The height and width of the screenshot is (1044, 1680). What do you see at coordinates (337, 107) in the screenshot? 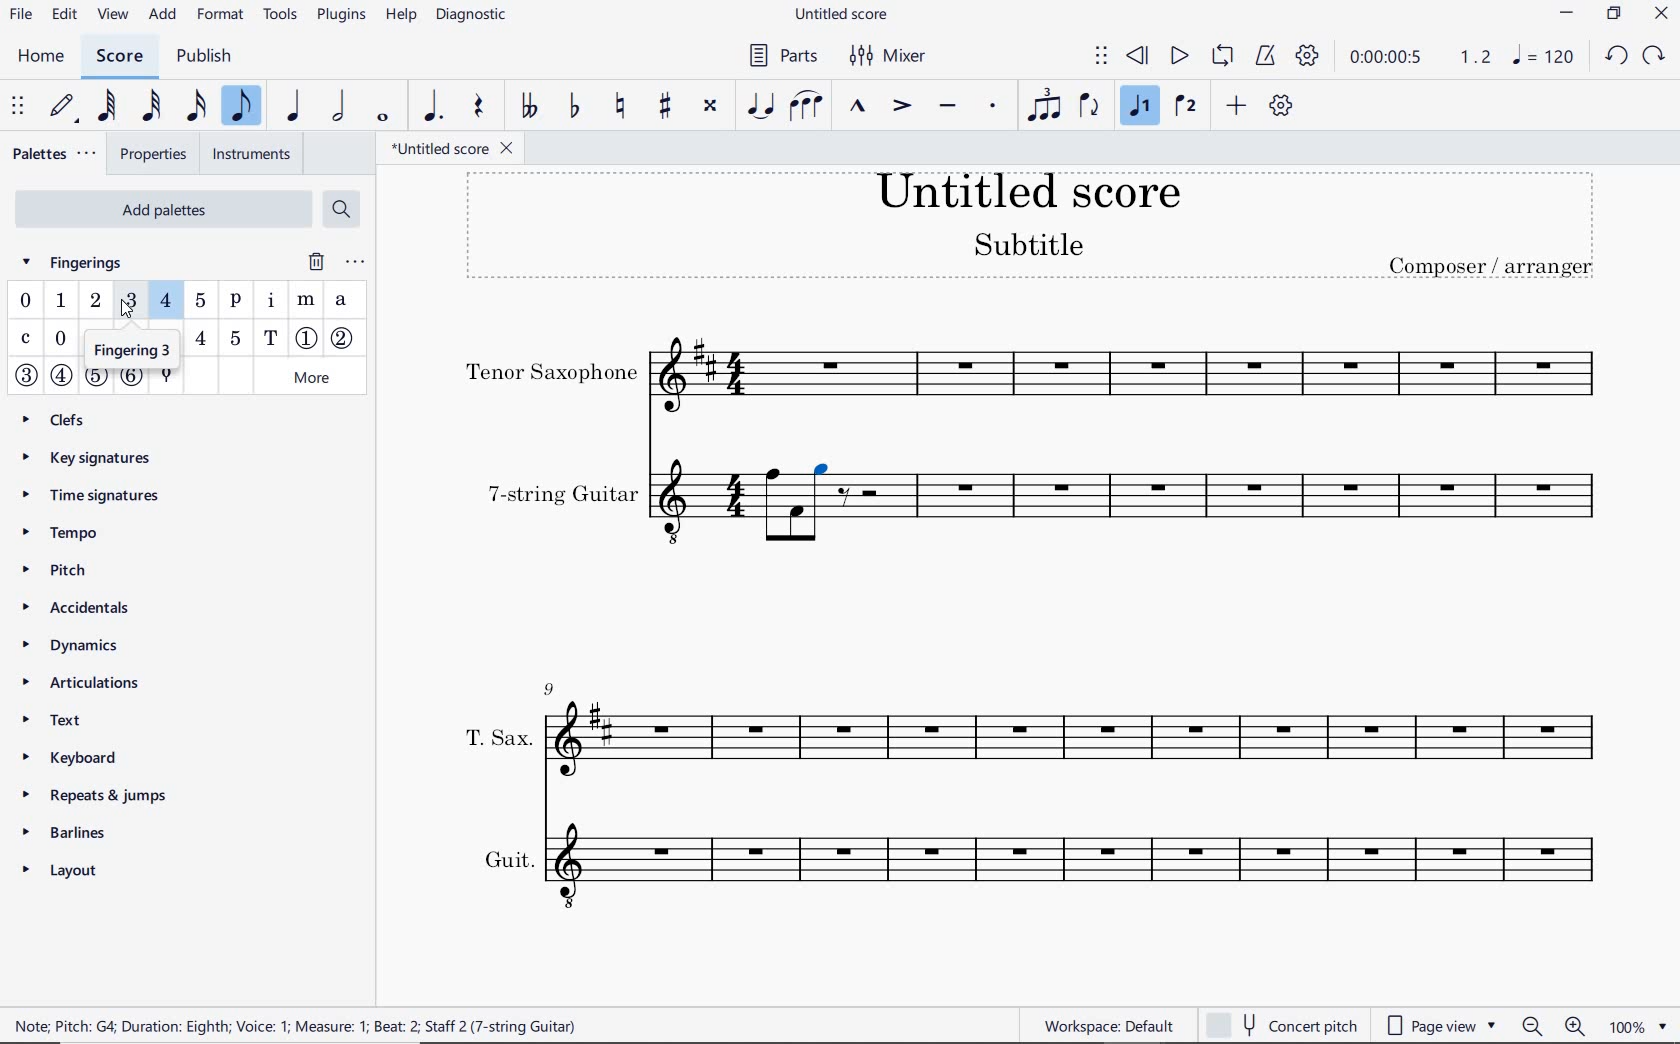
I see `HALF NOTE` at bounding box center [337, 107].